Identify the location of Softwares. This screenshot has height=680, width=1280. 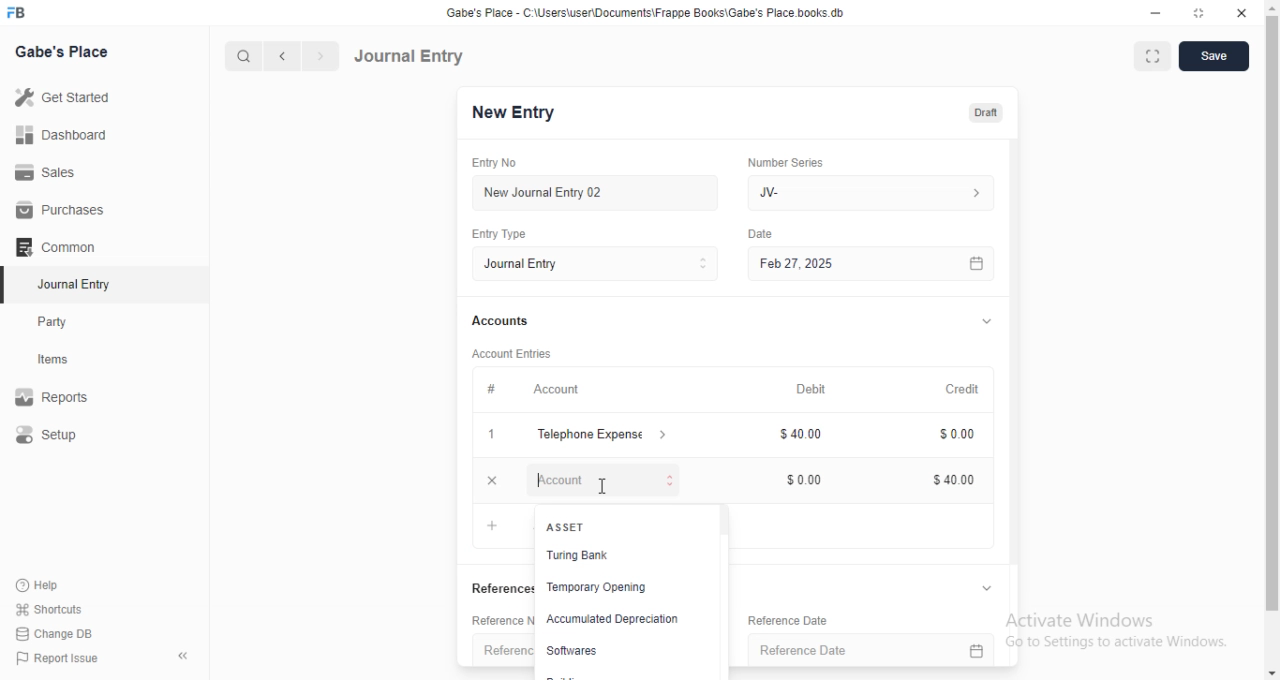
(577, 652).